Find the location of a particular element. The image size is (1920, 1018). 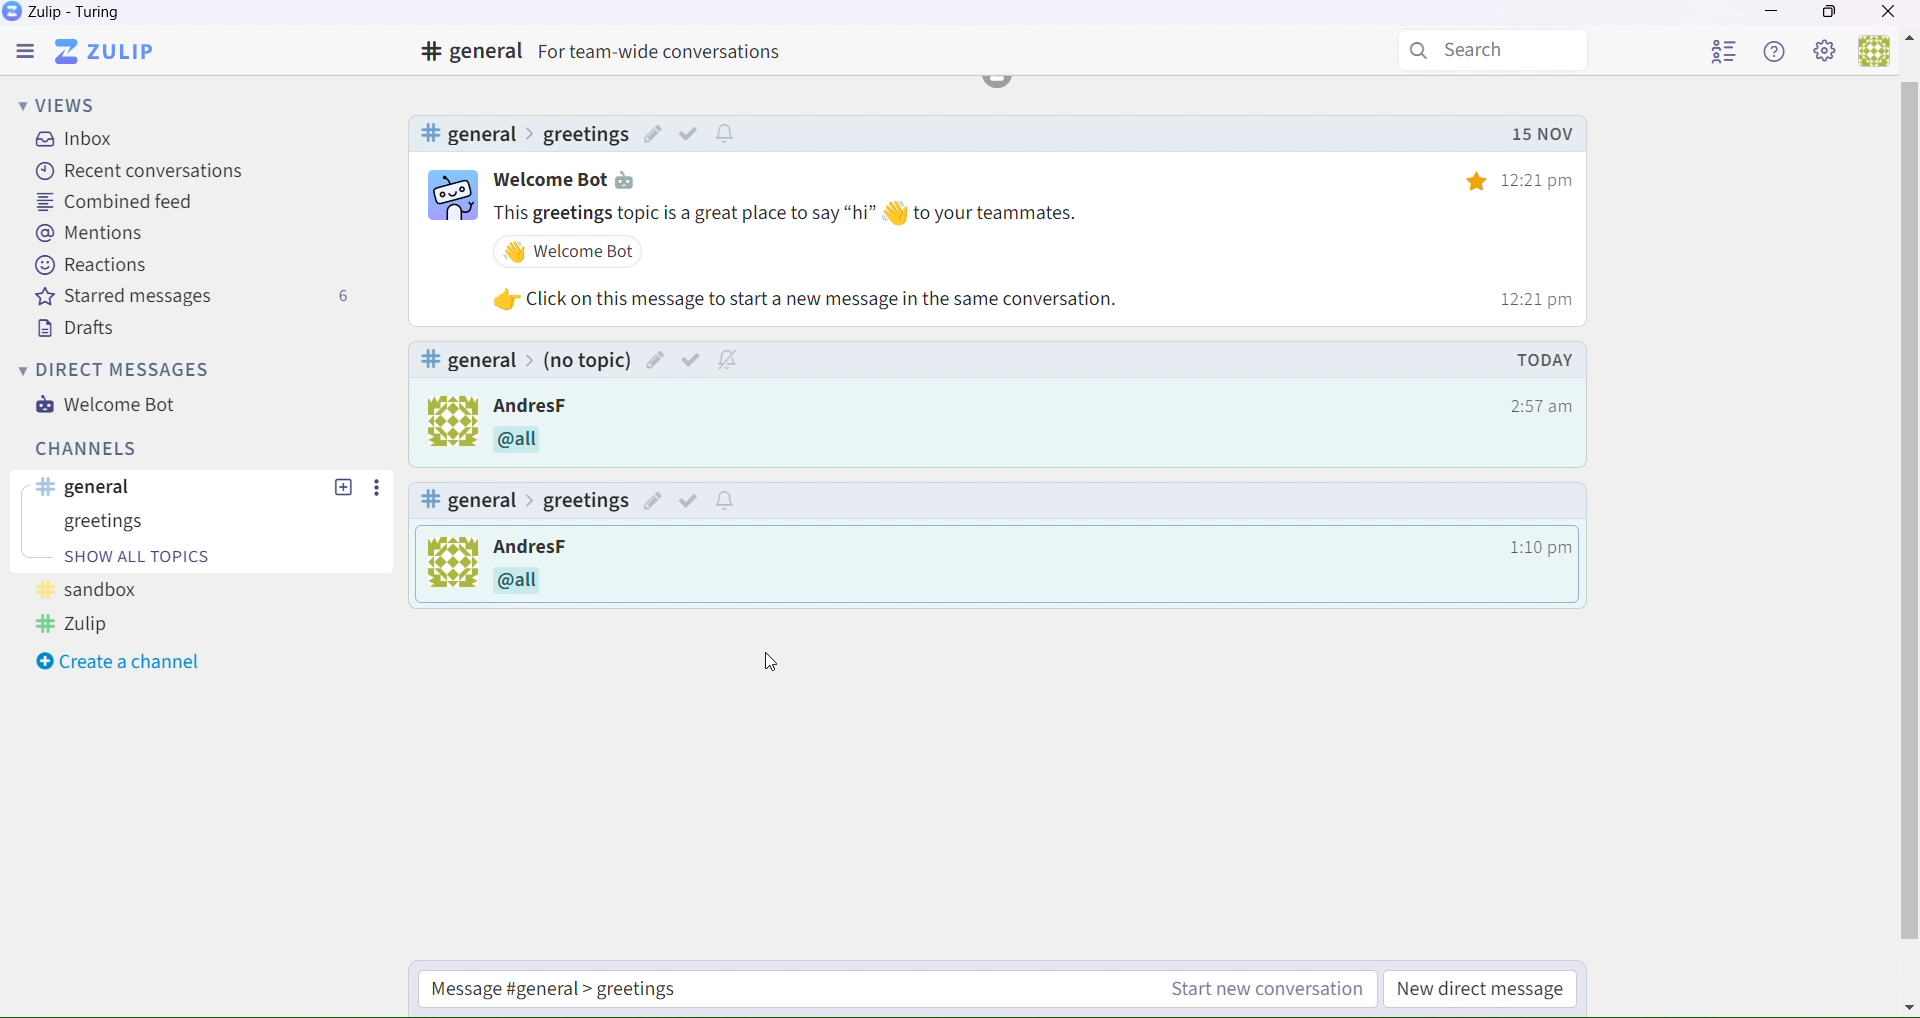

Close is located at coordinates (1890, 13).